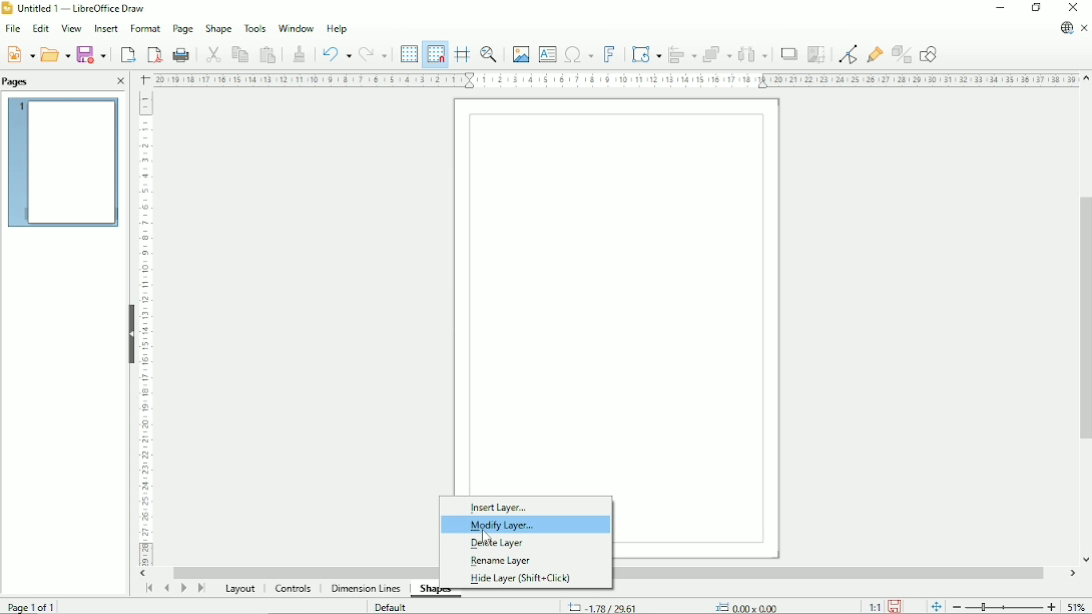  Describe the element at coordinates (1086, 29) in the screenshot. I see `Close document` at that location.